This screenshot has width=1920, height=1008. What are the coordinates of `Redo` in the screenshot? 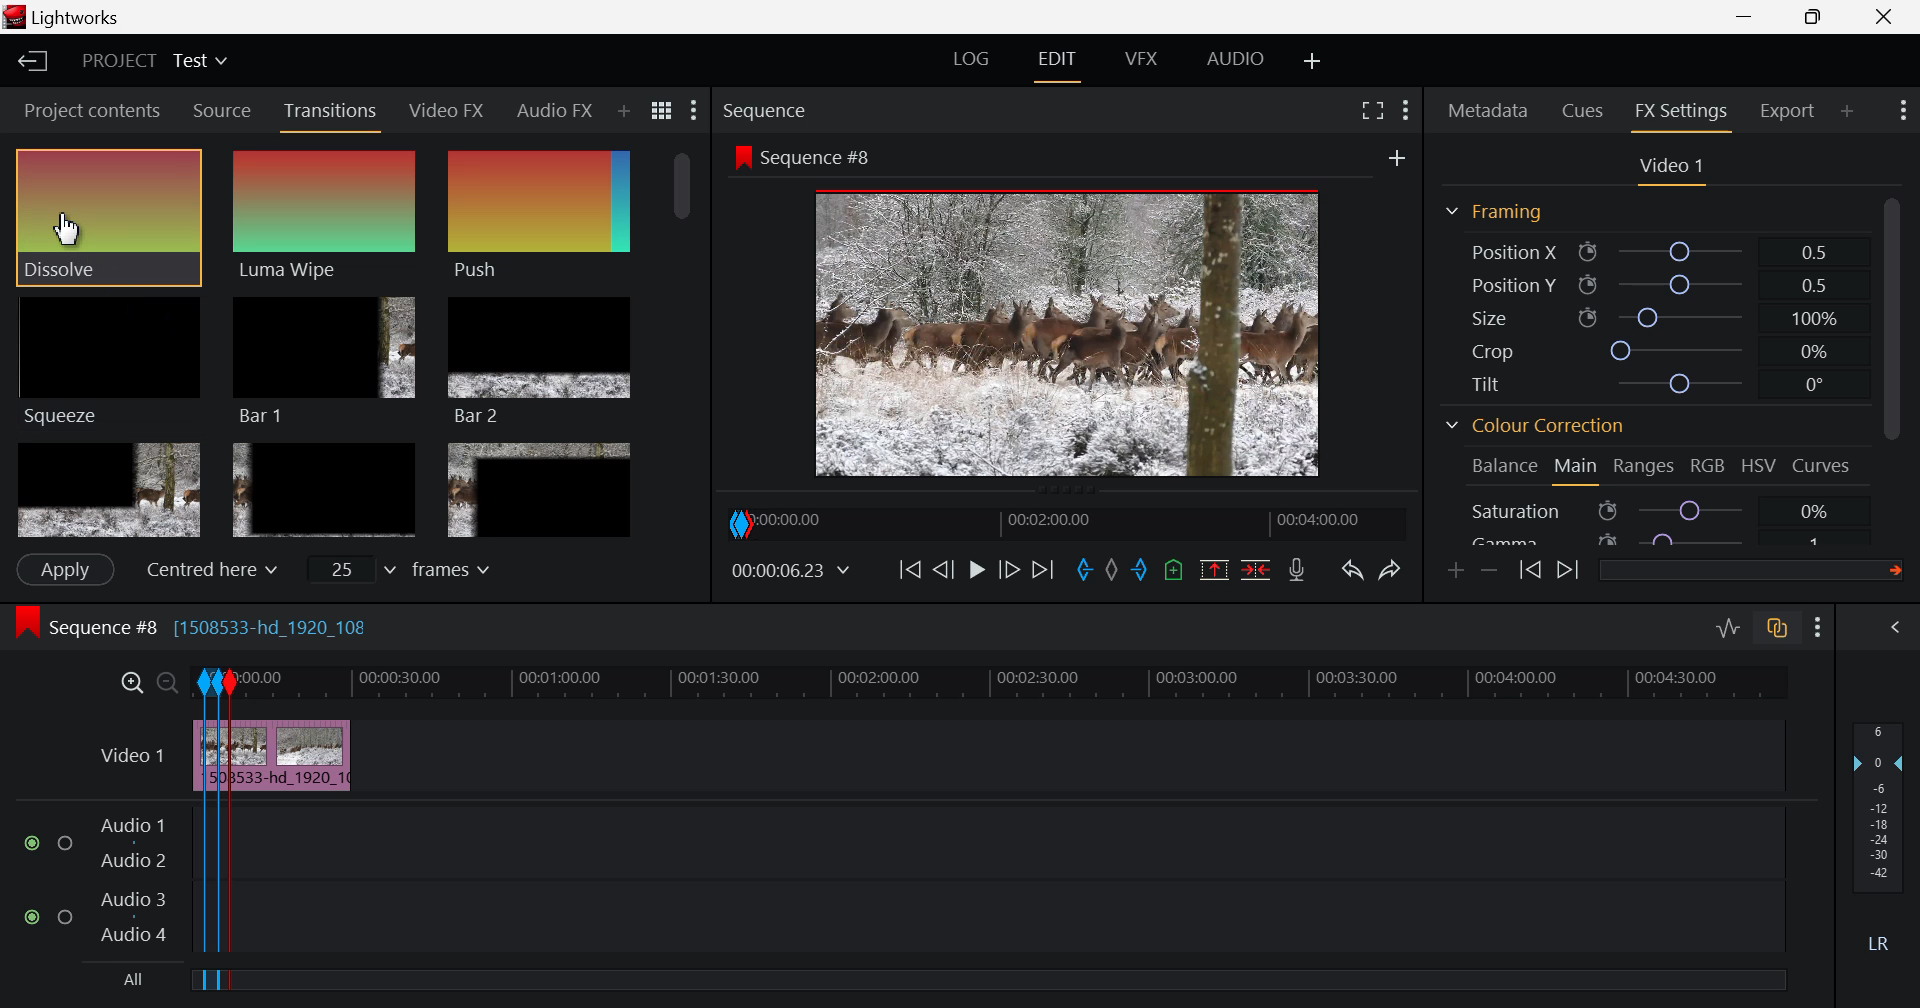 It's located at (1392, 565).